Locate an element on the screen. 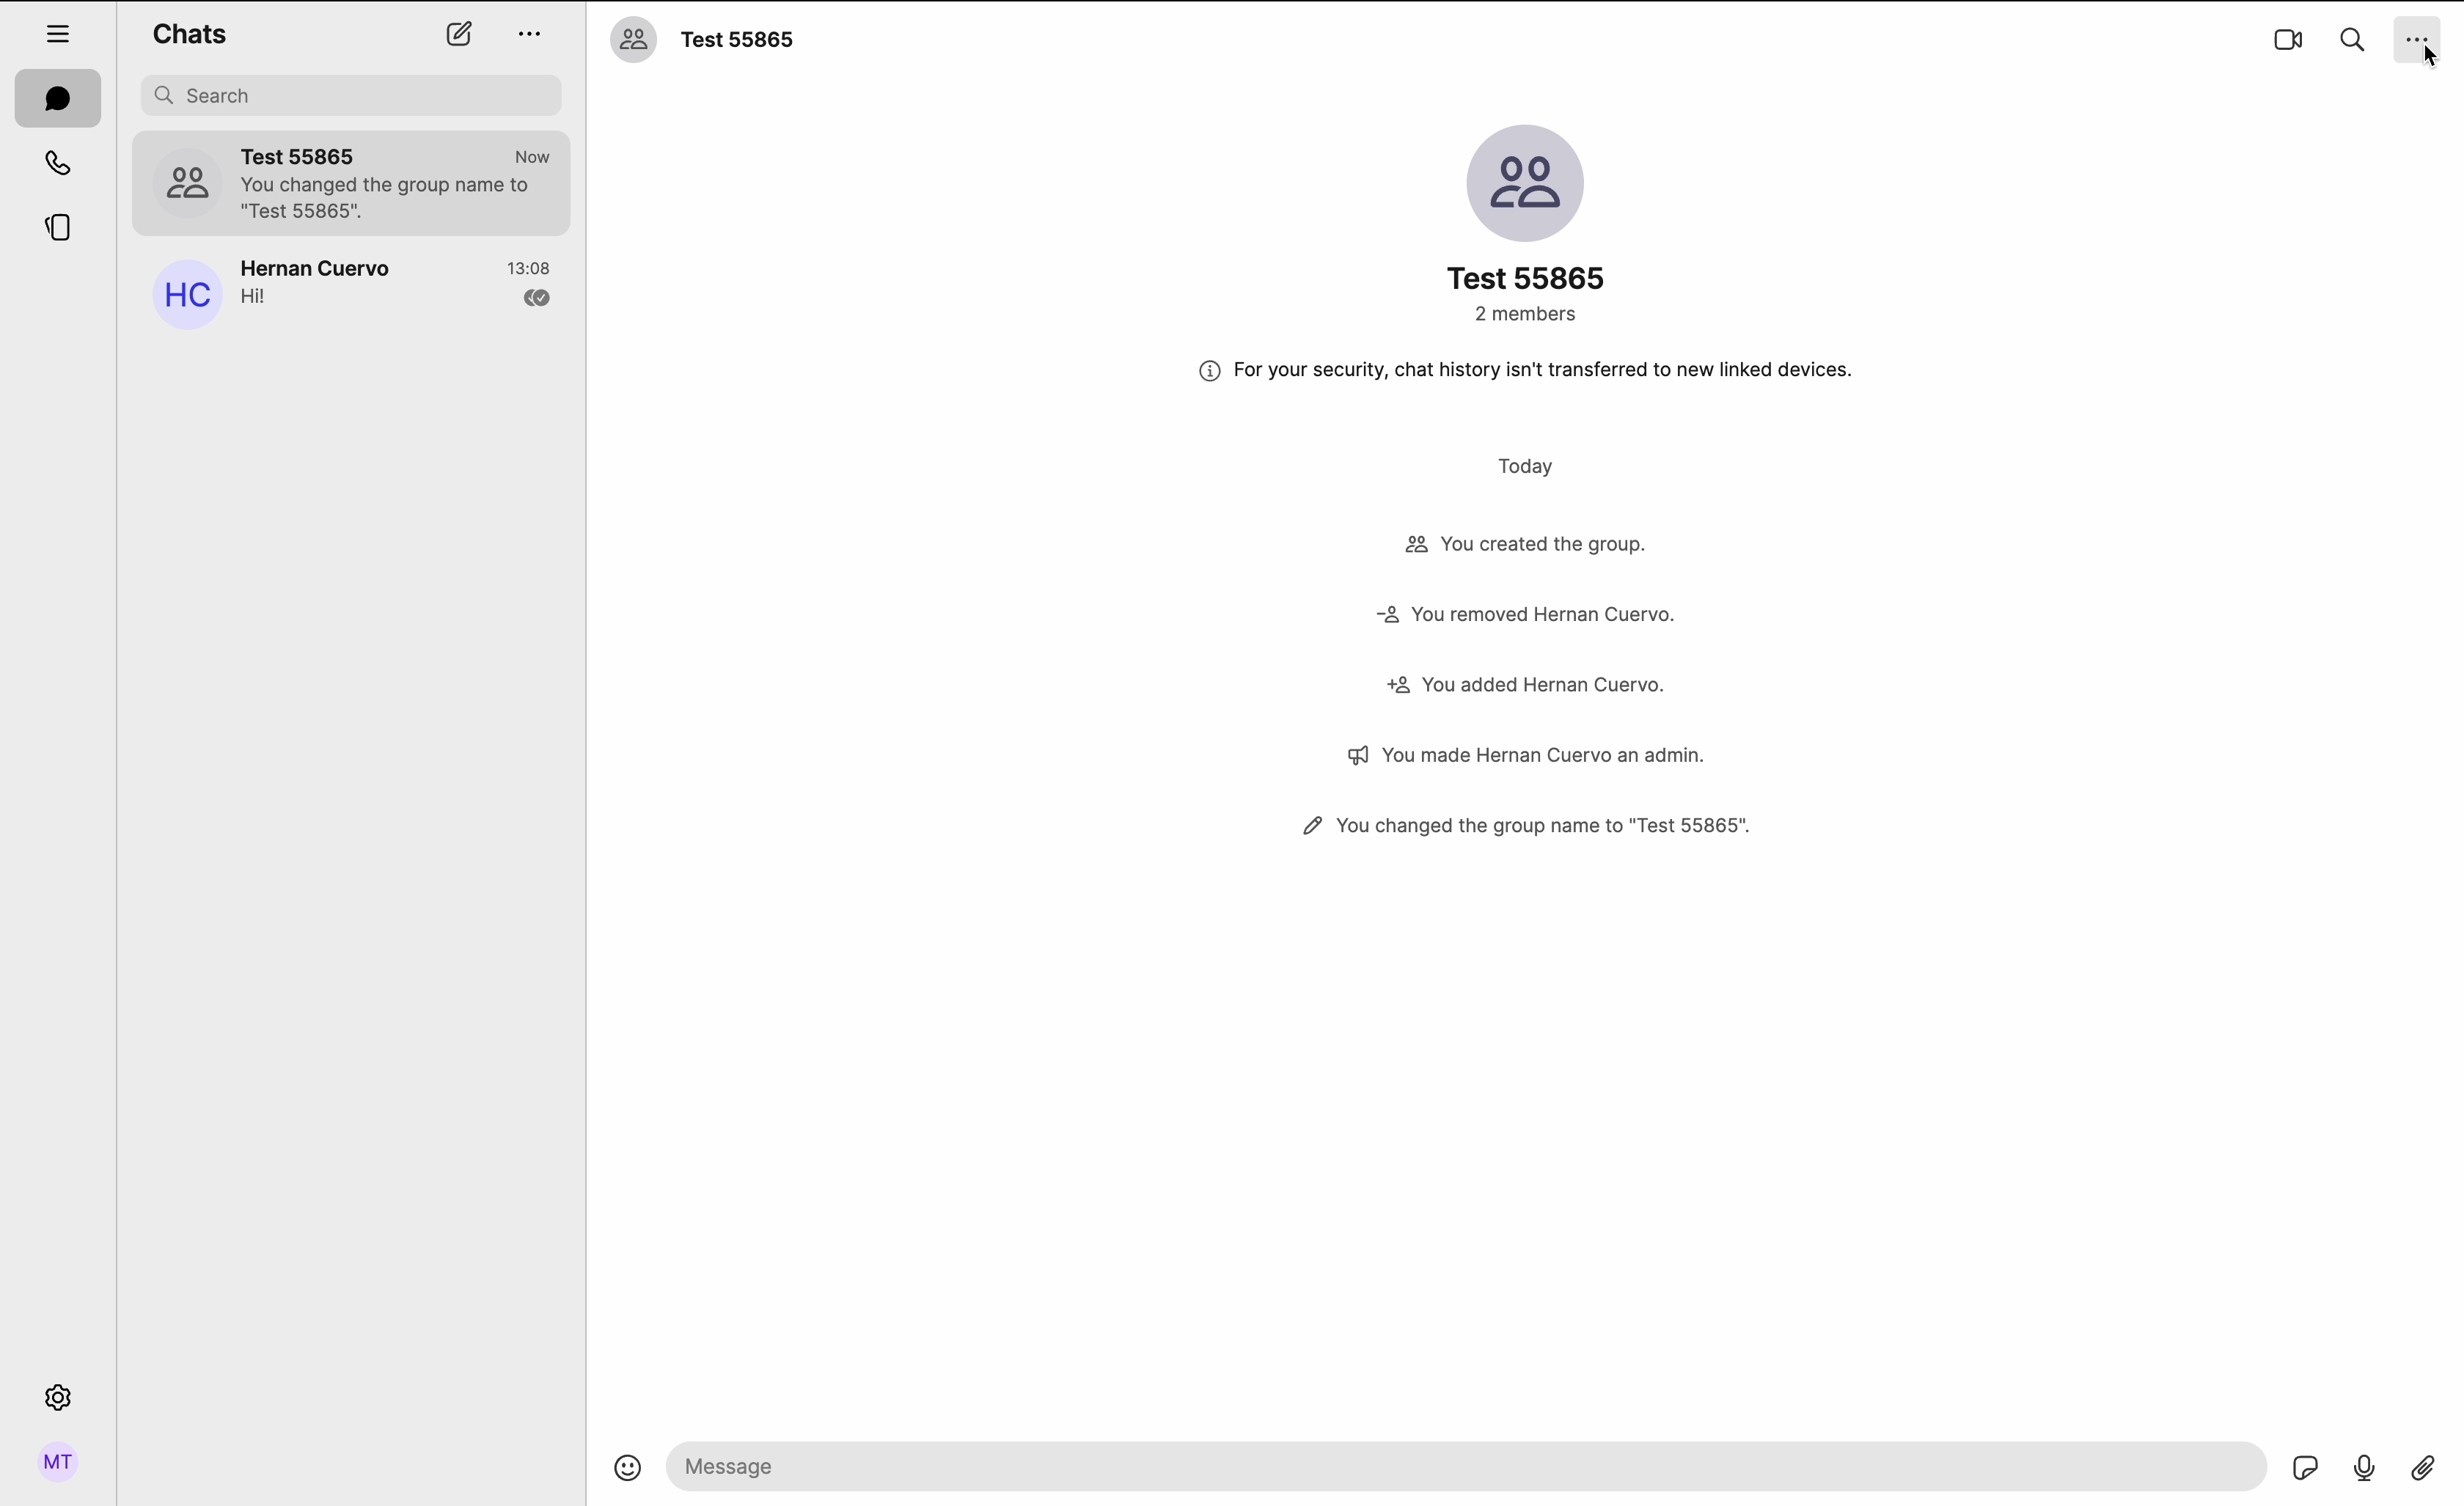  name group is located at coordinates (1526, 279).